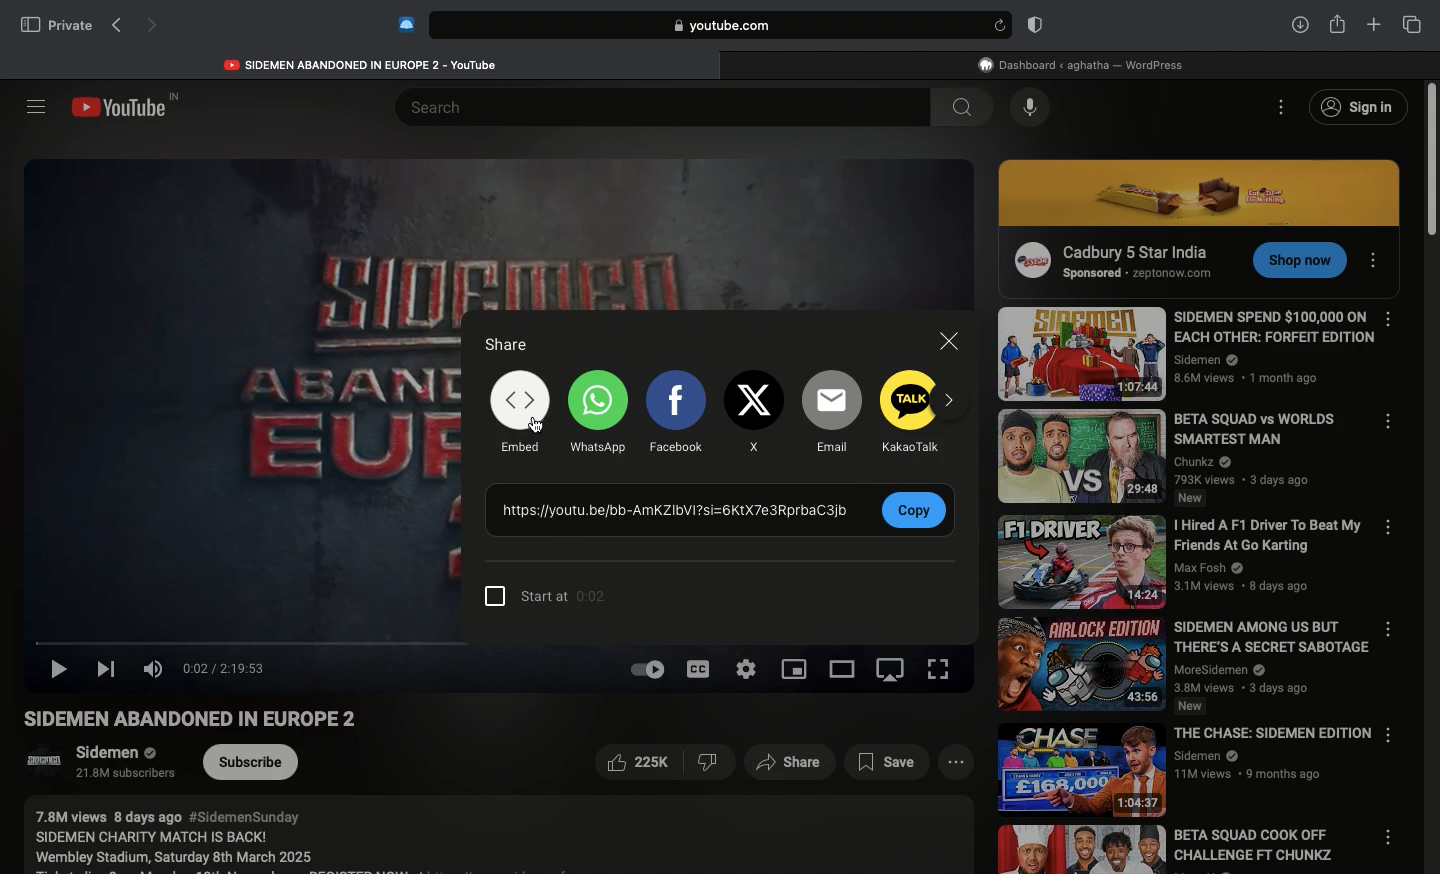 The height and width of the screenshot is (874, 1440). Describe the element at coordinates (1394, 631) in the screenshot. I see `Options` at that location.